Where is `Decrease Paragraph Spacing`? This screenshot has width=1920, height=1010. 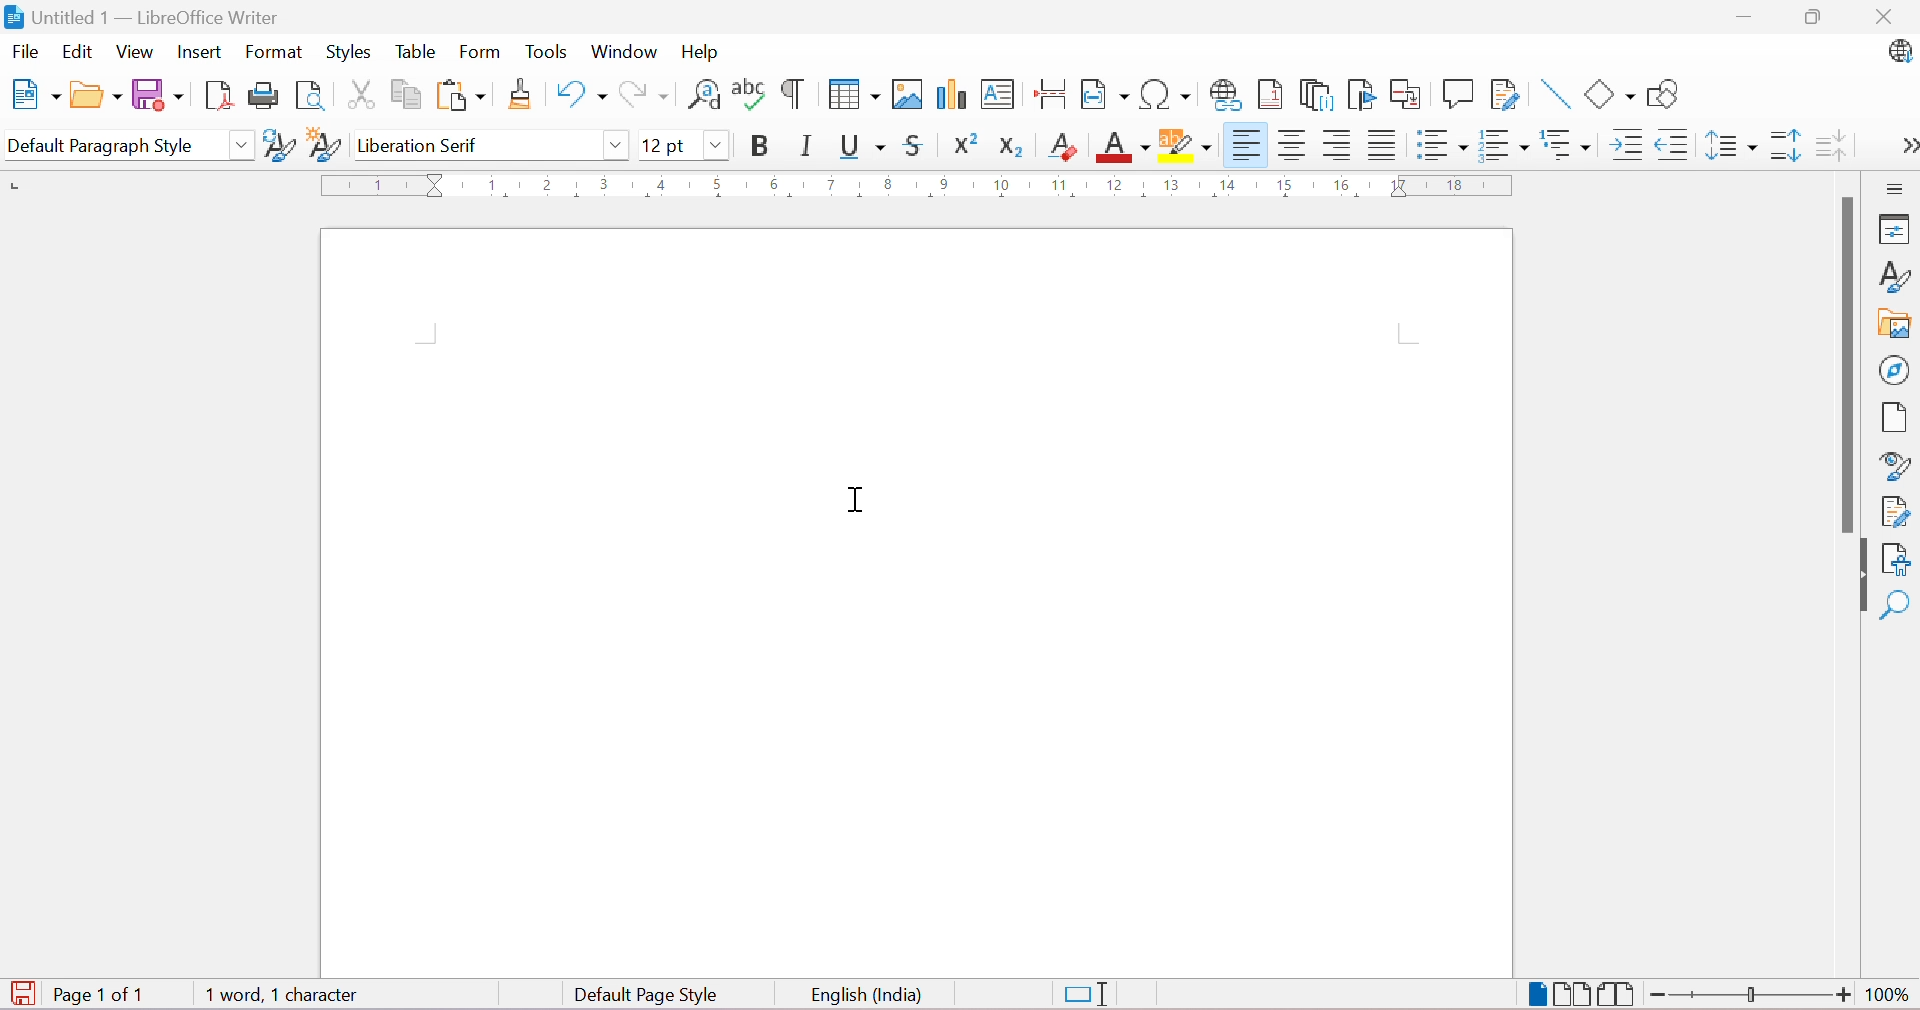 Decrease Paragraph Spacing is located at coordinates (1832, 142).